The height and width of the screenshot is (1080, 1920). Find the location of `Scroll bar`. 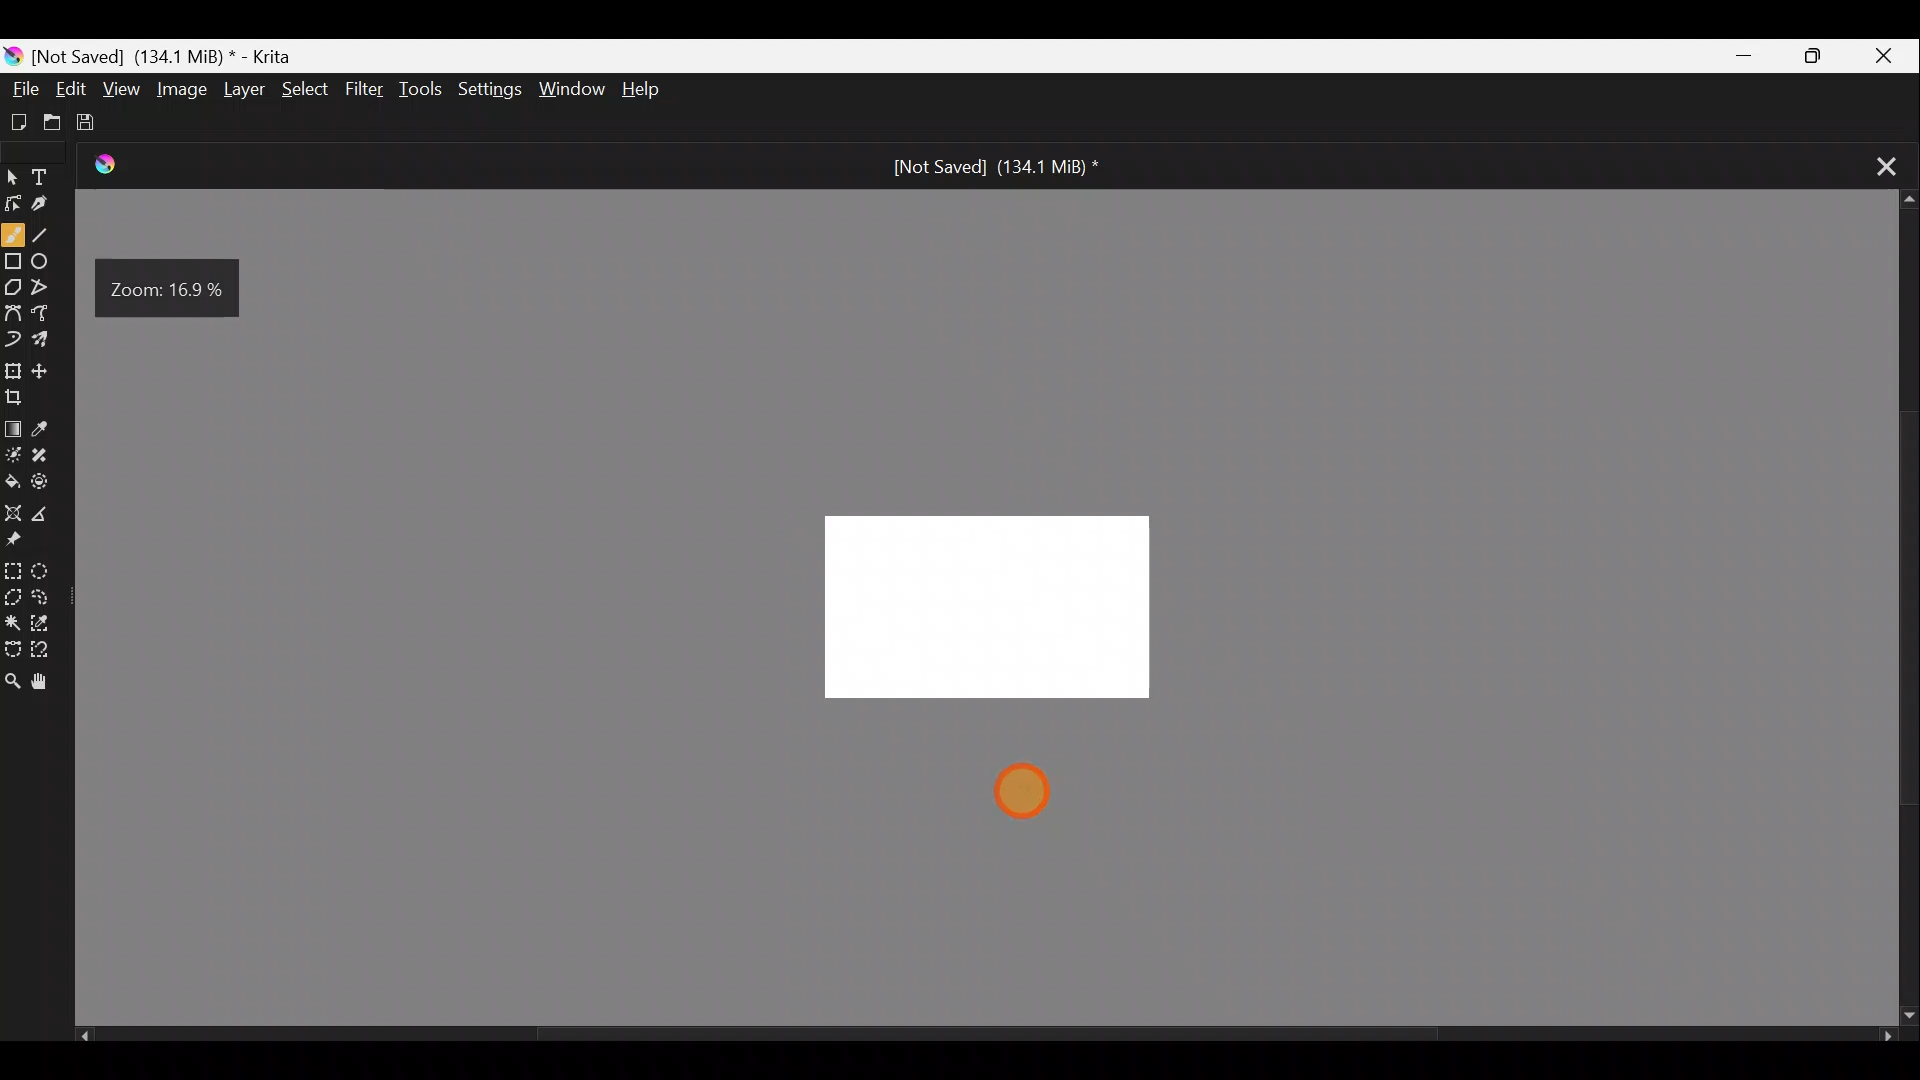

Scroll bar is located at coordinates (986, 1040).